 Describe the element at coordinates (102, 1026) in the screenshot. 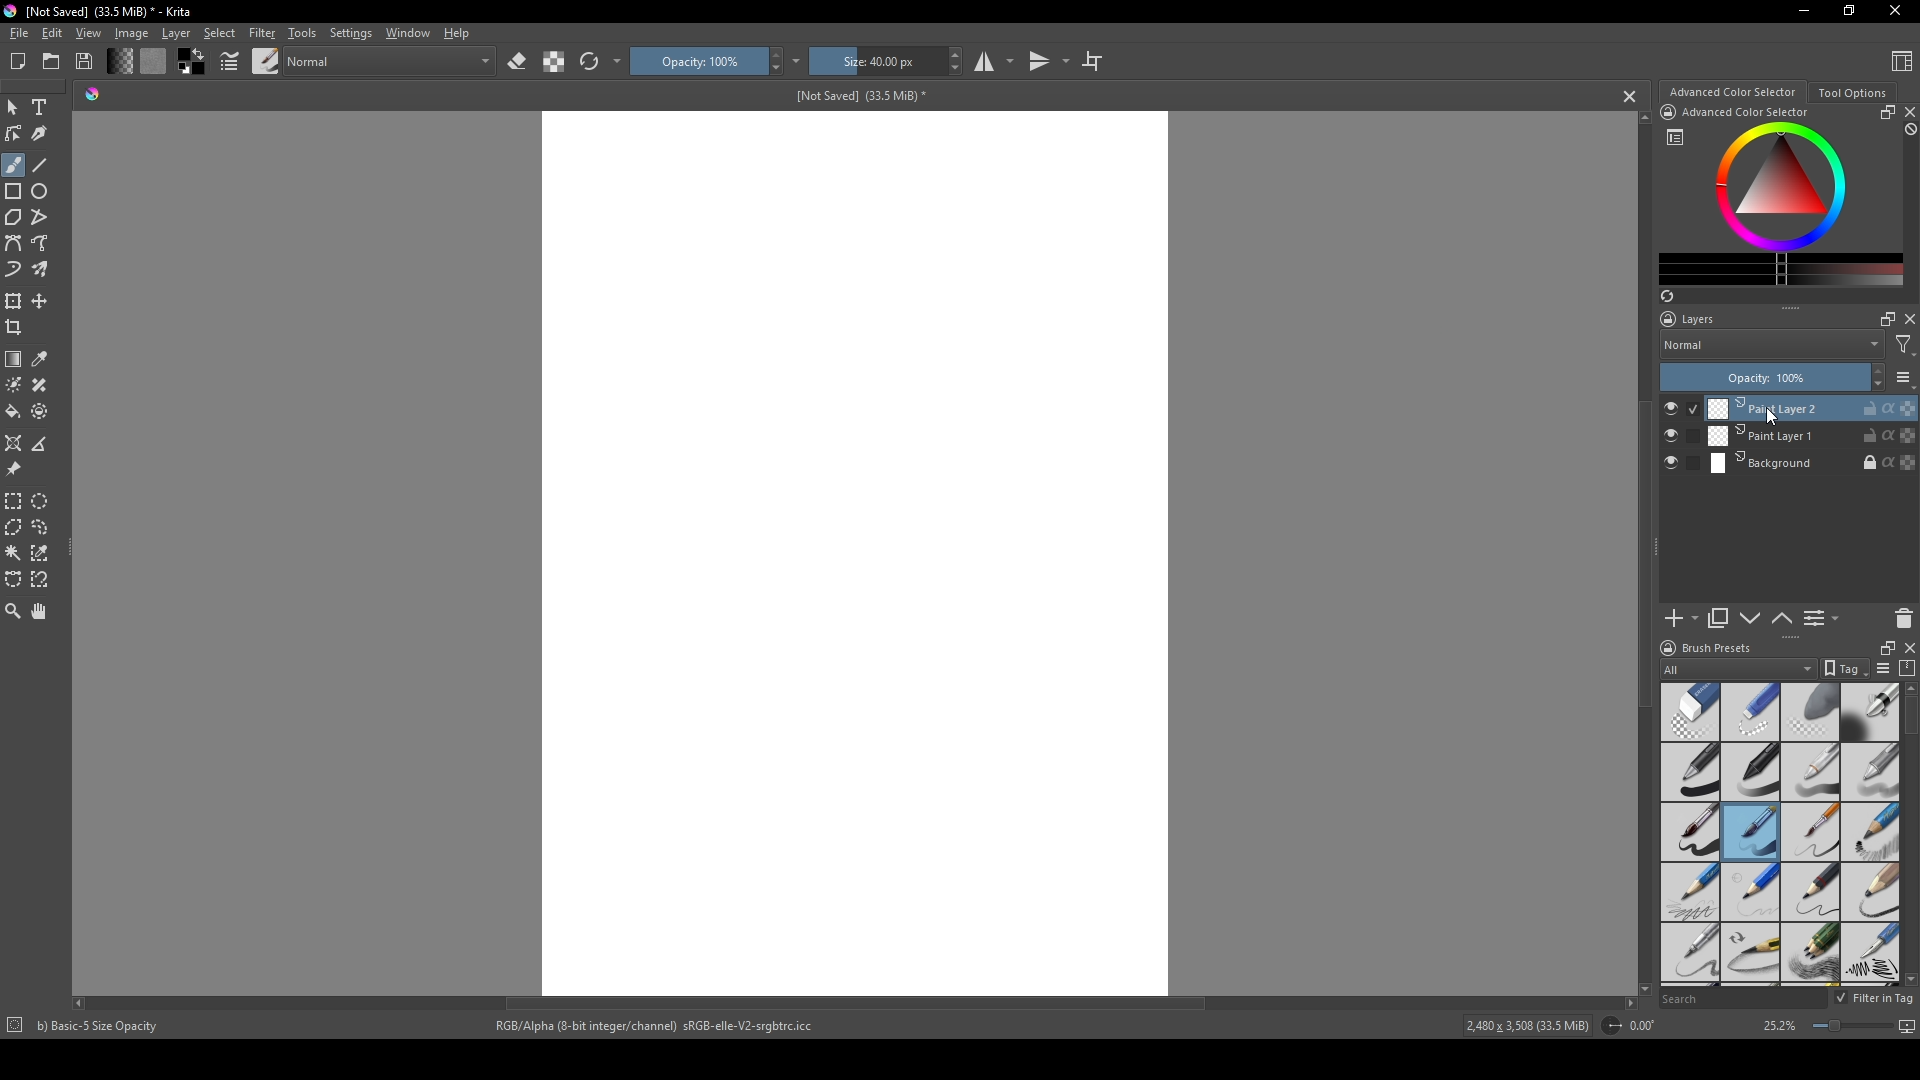

I see `b) Basic-5 Size Opacity` at that location.